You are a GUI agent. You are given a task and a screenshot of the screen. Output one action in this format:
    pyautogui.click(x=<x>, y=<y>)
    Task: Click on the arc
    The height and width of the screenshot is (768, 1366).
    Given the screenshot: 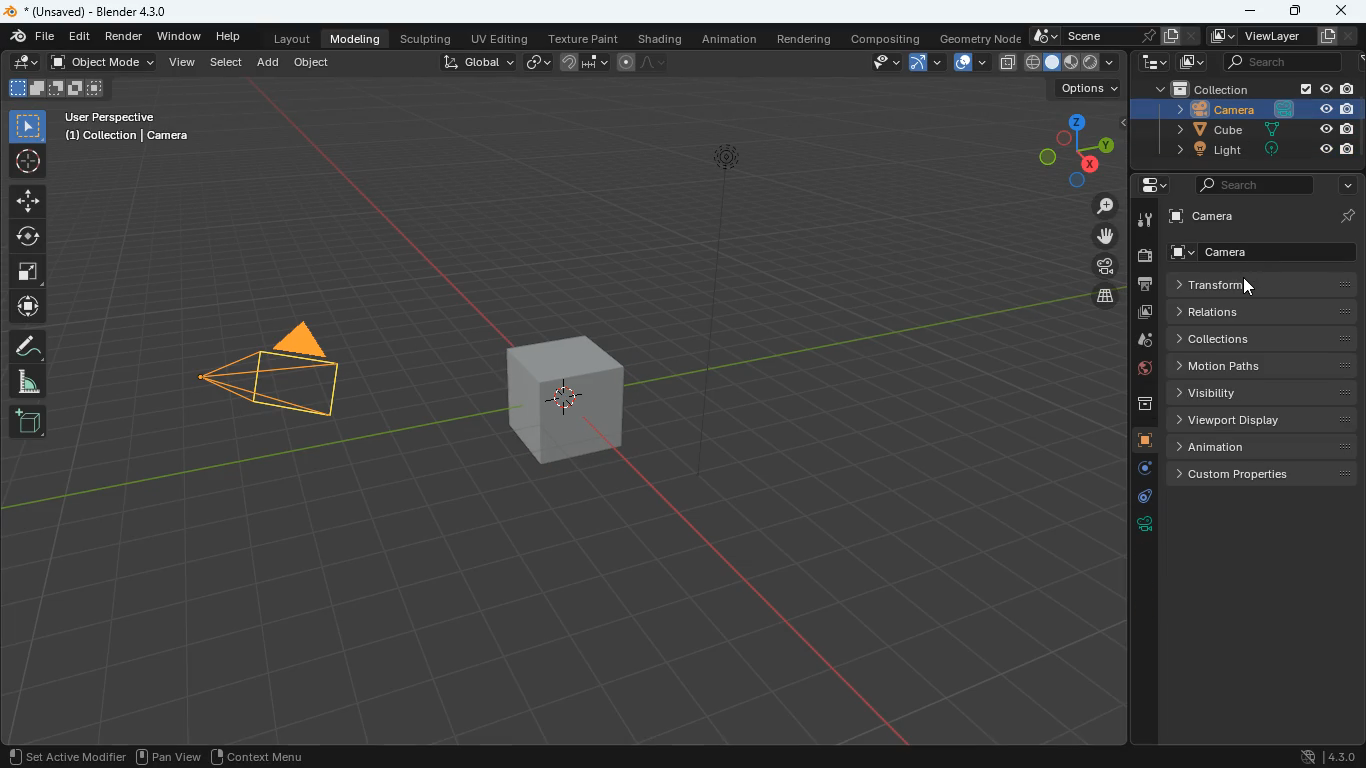 What is the action you would take?
    pyautogui.click(x=925, y=64)
    